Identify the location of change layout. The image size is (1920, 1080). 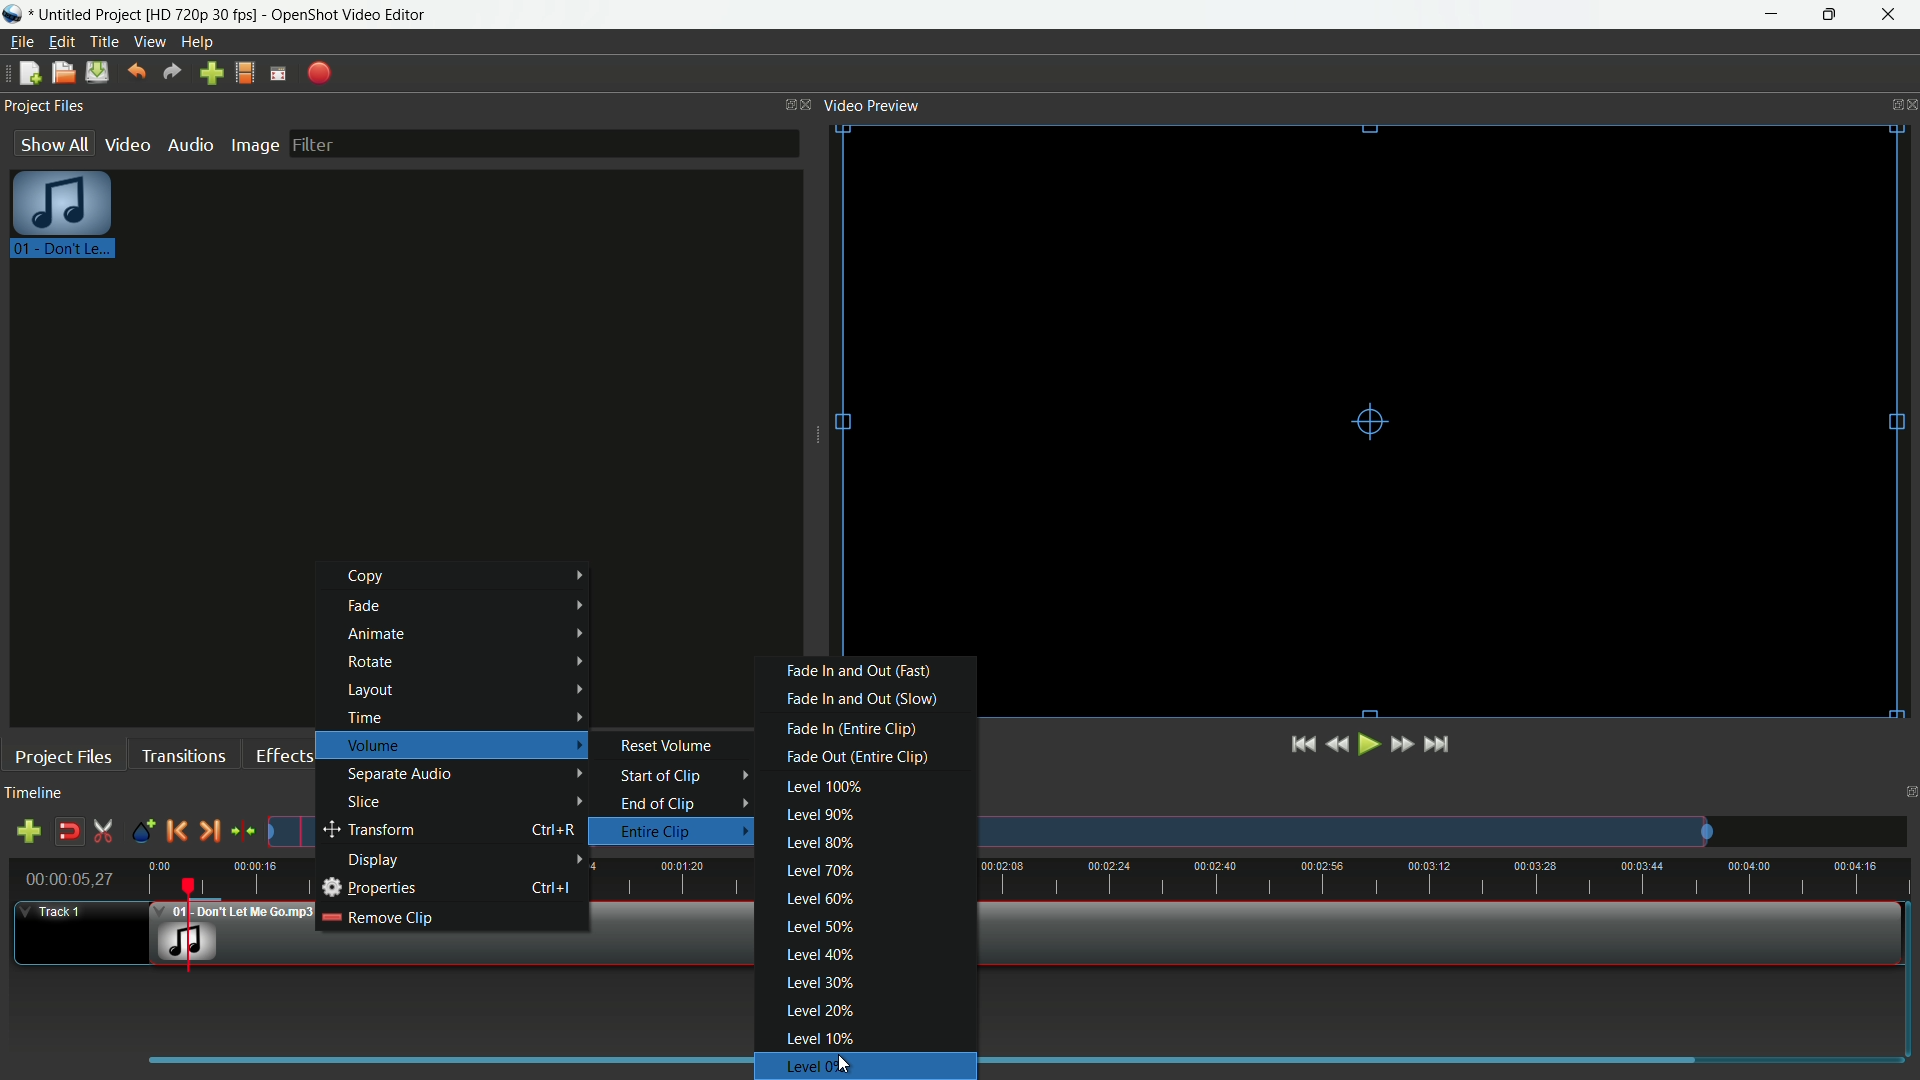
(784, 103).